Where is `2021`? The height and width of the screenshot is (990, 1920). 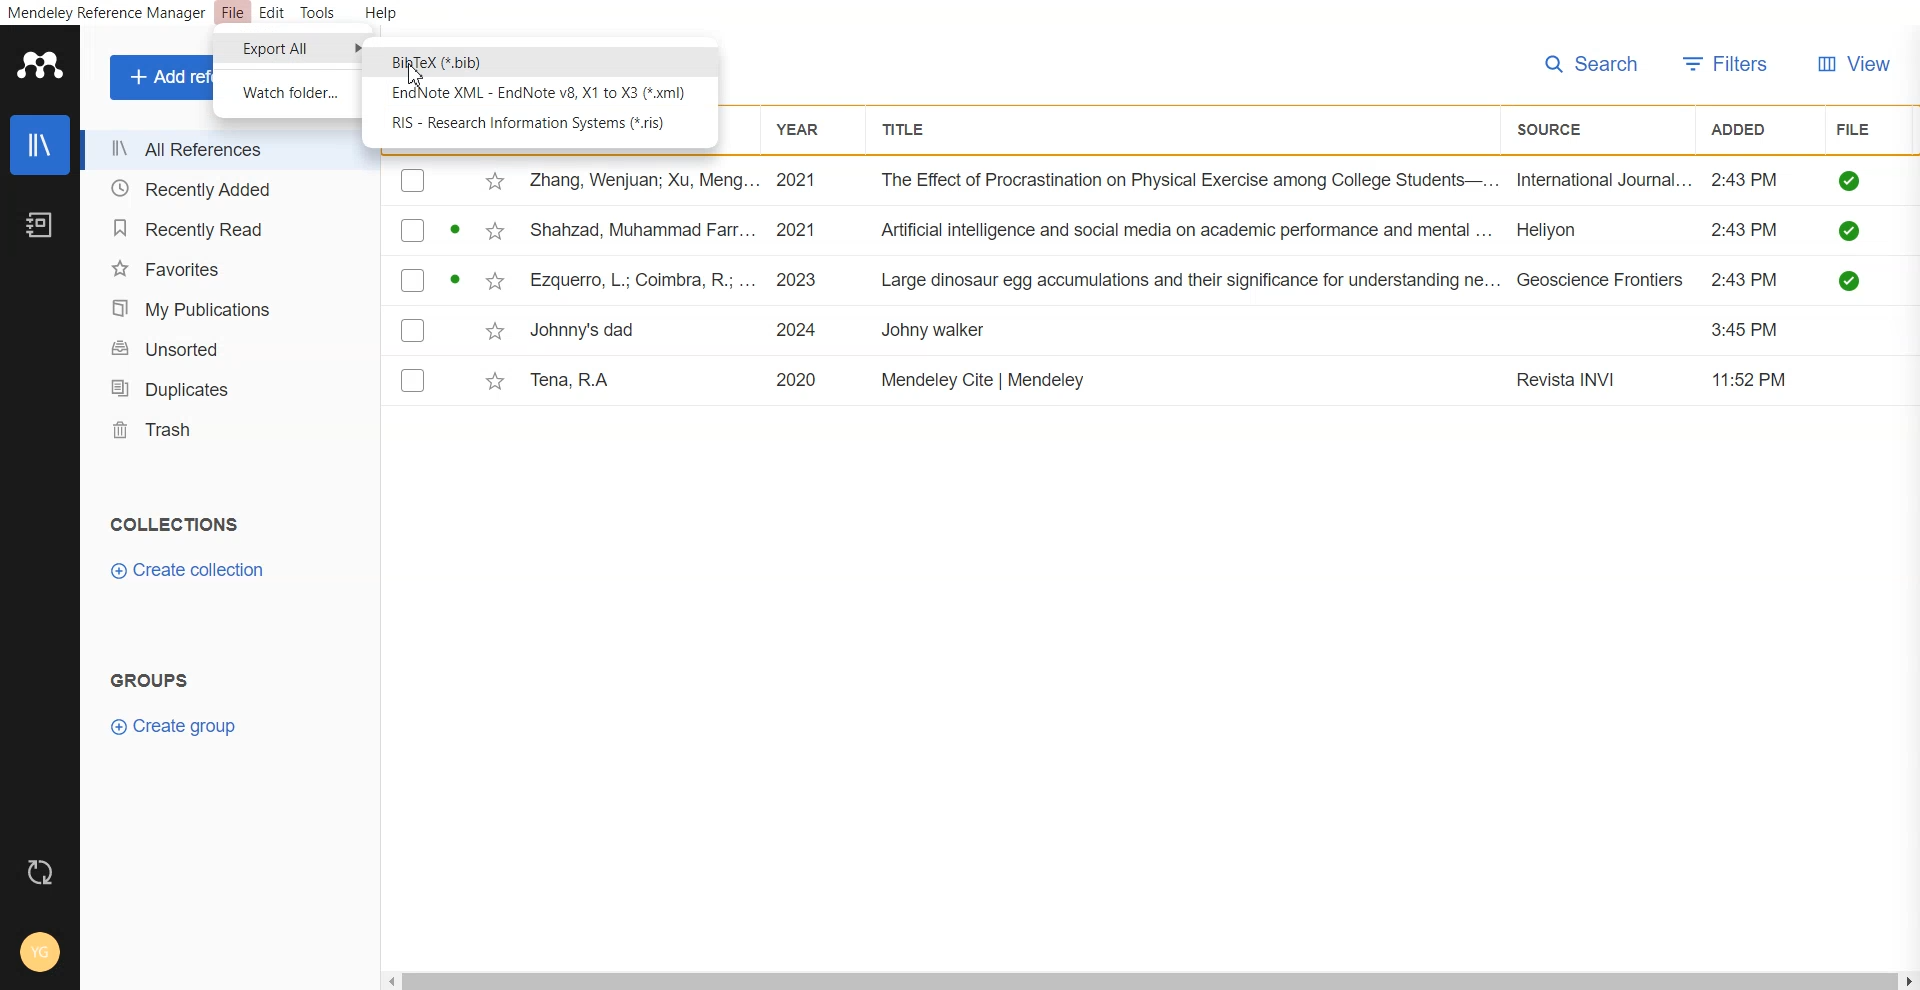
2021 is located at coordinates (798, 181).